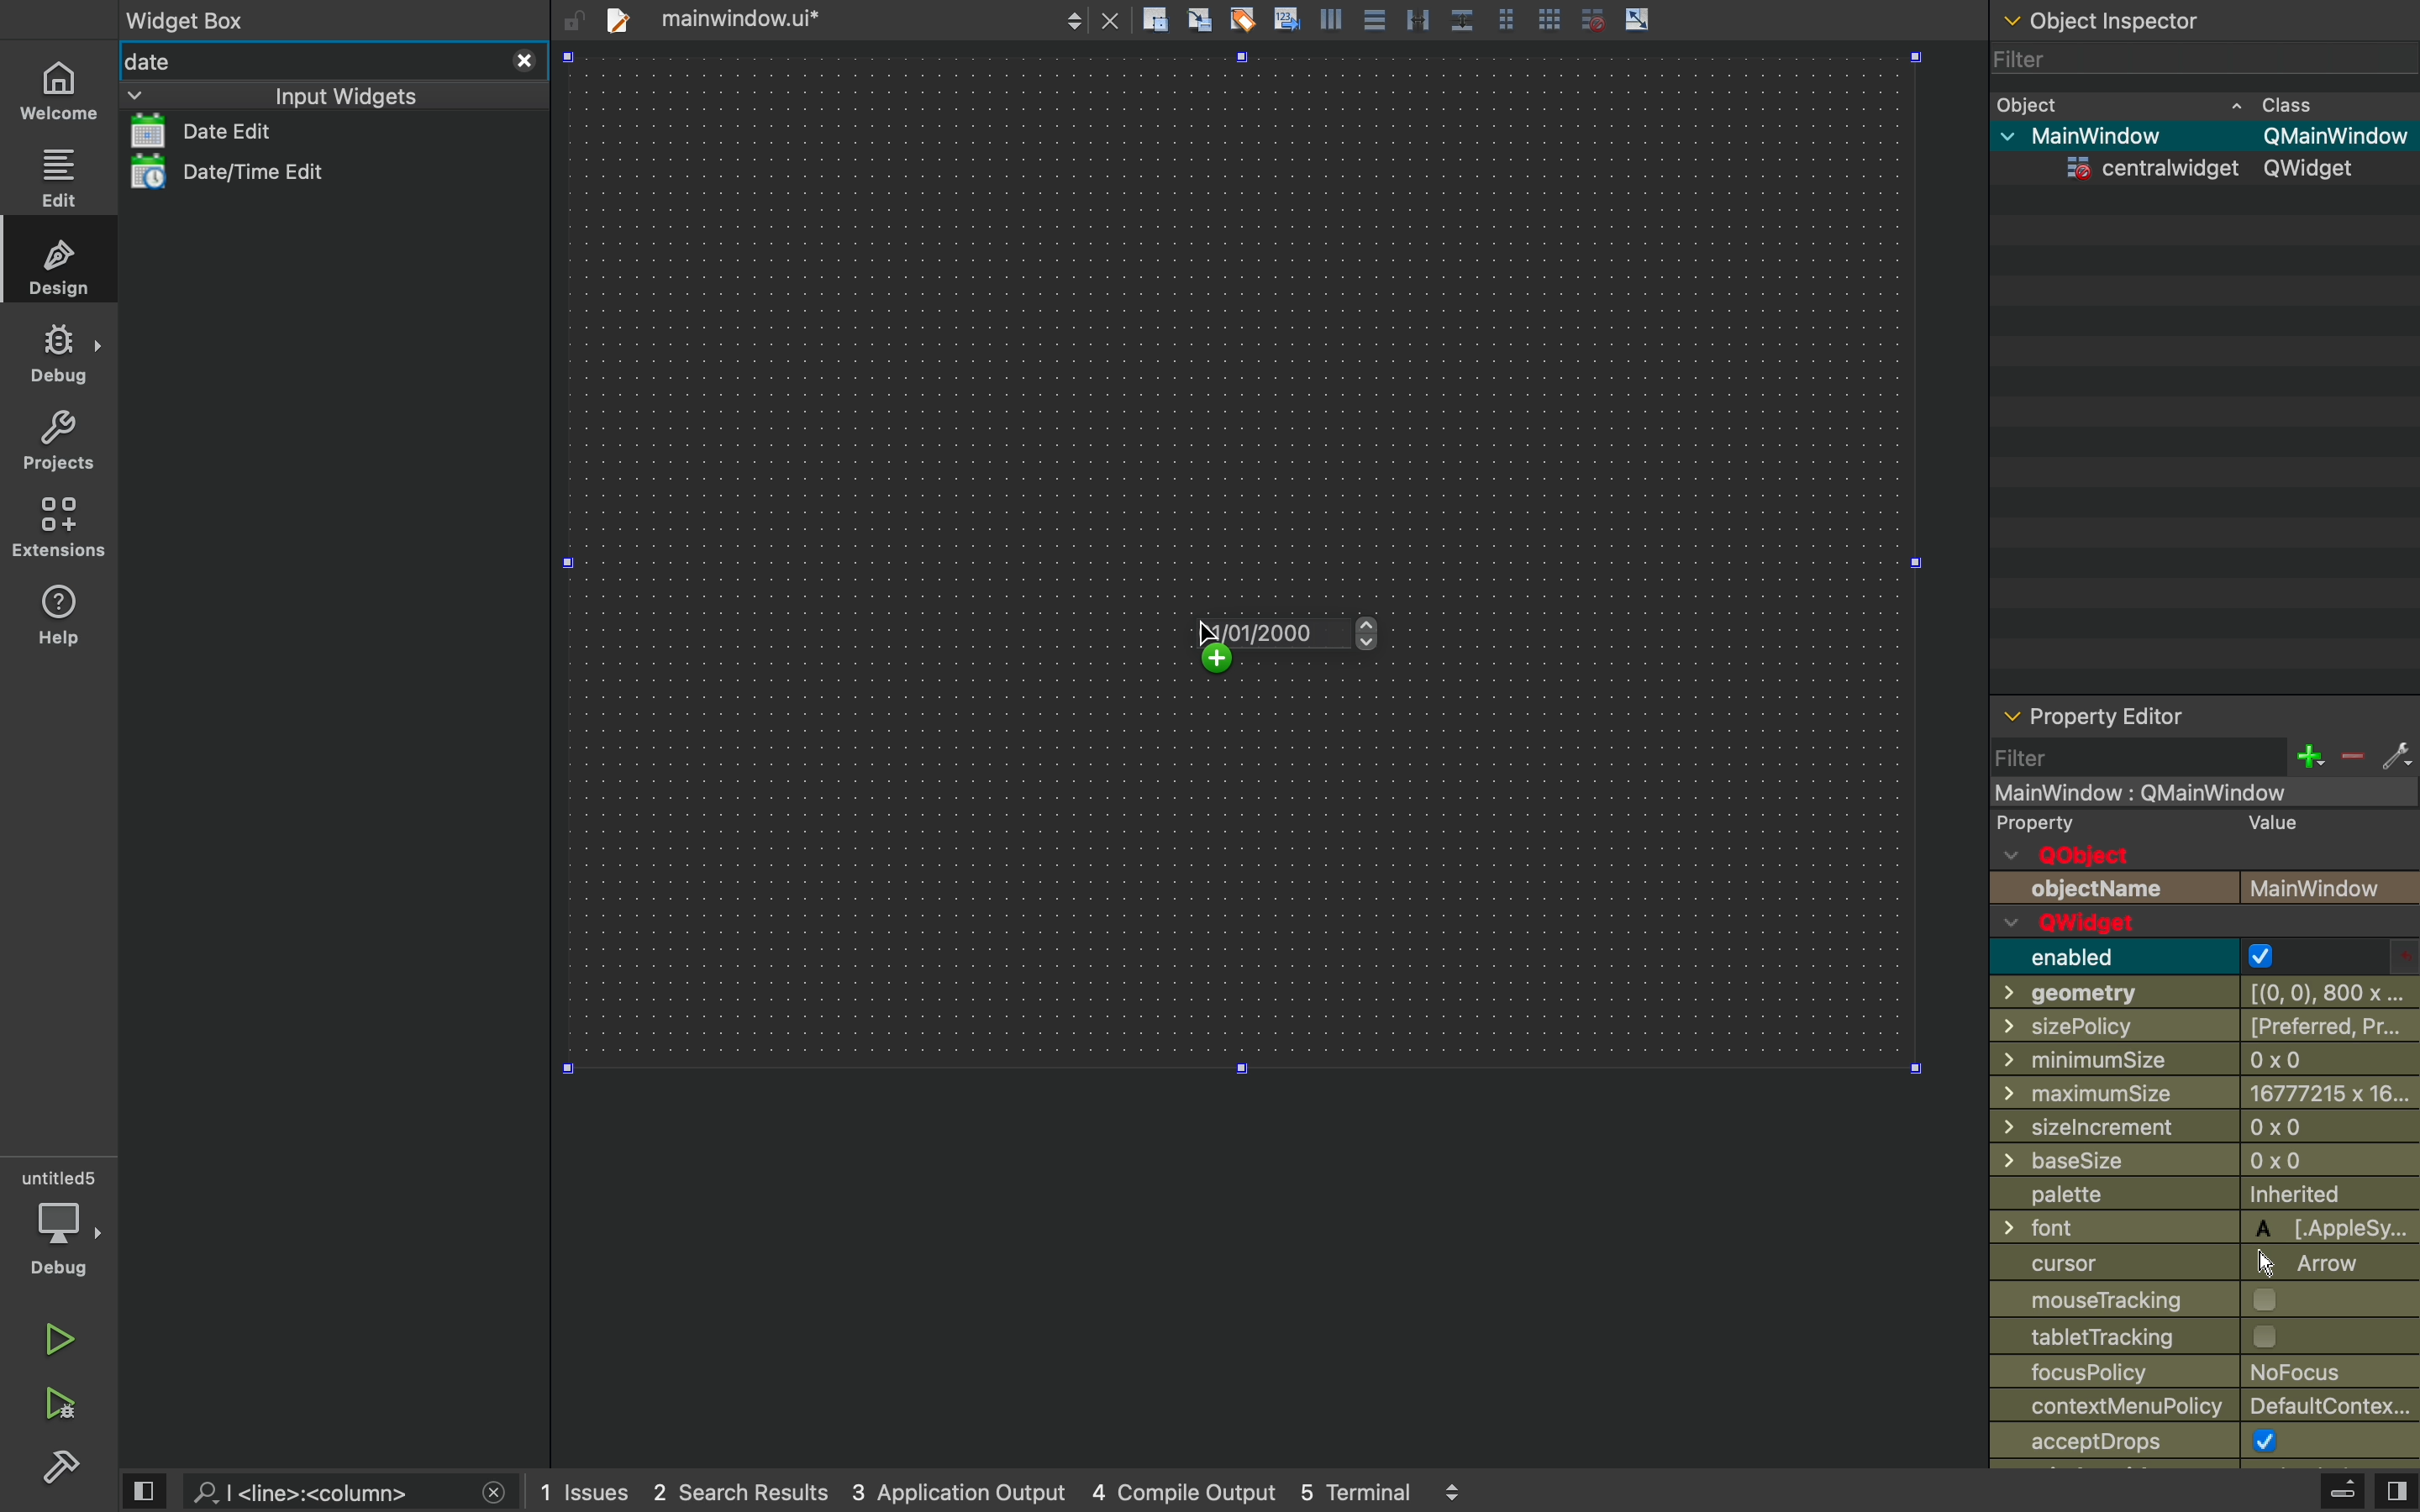 The width and height of the screenshot is (2420, 1512). What do you see at coordinates (2396, 1488) in the screenshot?
I see `view` at bounding box center [2396, 1488].